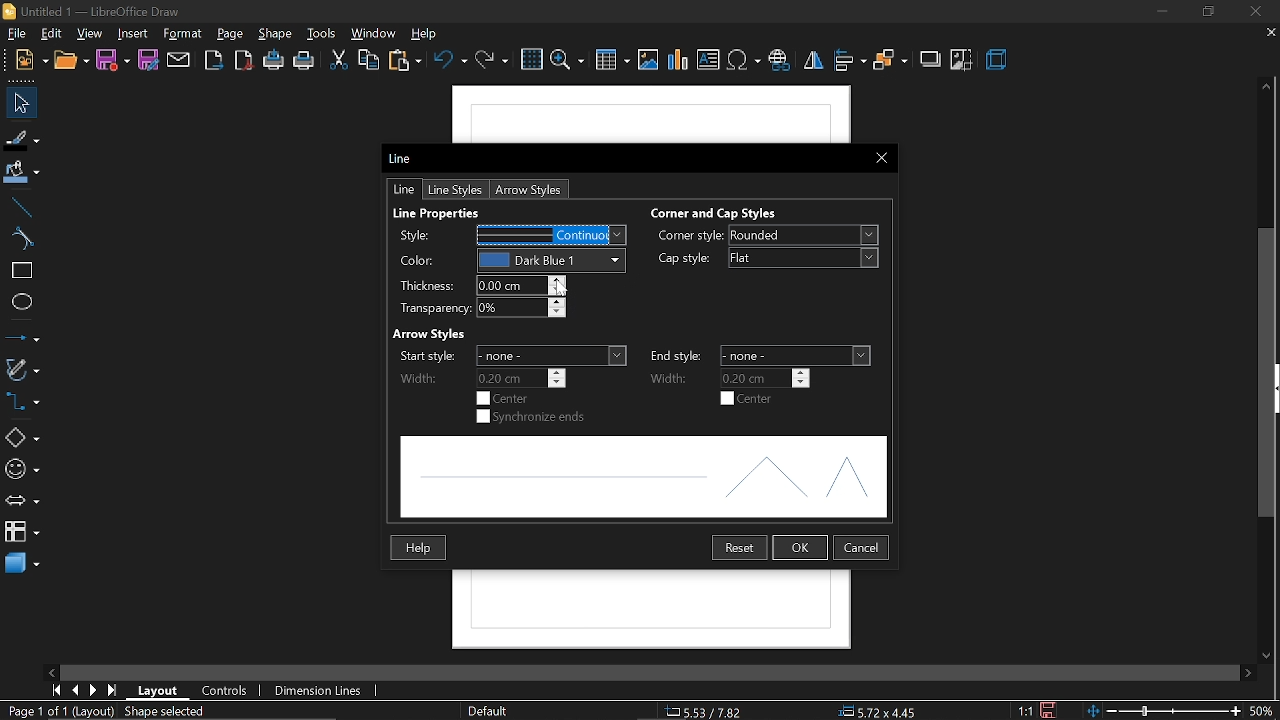 The height and width of the screenshot is (720, 1280). What do you see at coordinates (849, 61) in the screenshot?
I see `align` at bounding box center [849, 61].